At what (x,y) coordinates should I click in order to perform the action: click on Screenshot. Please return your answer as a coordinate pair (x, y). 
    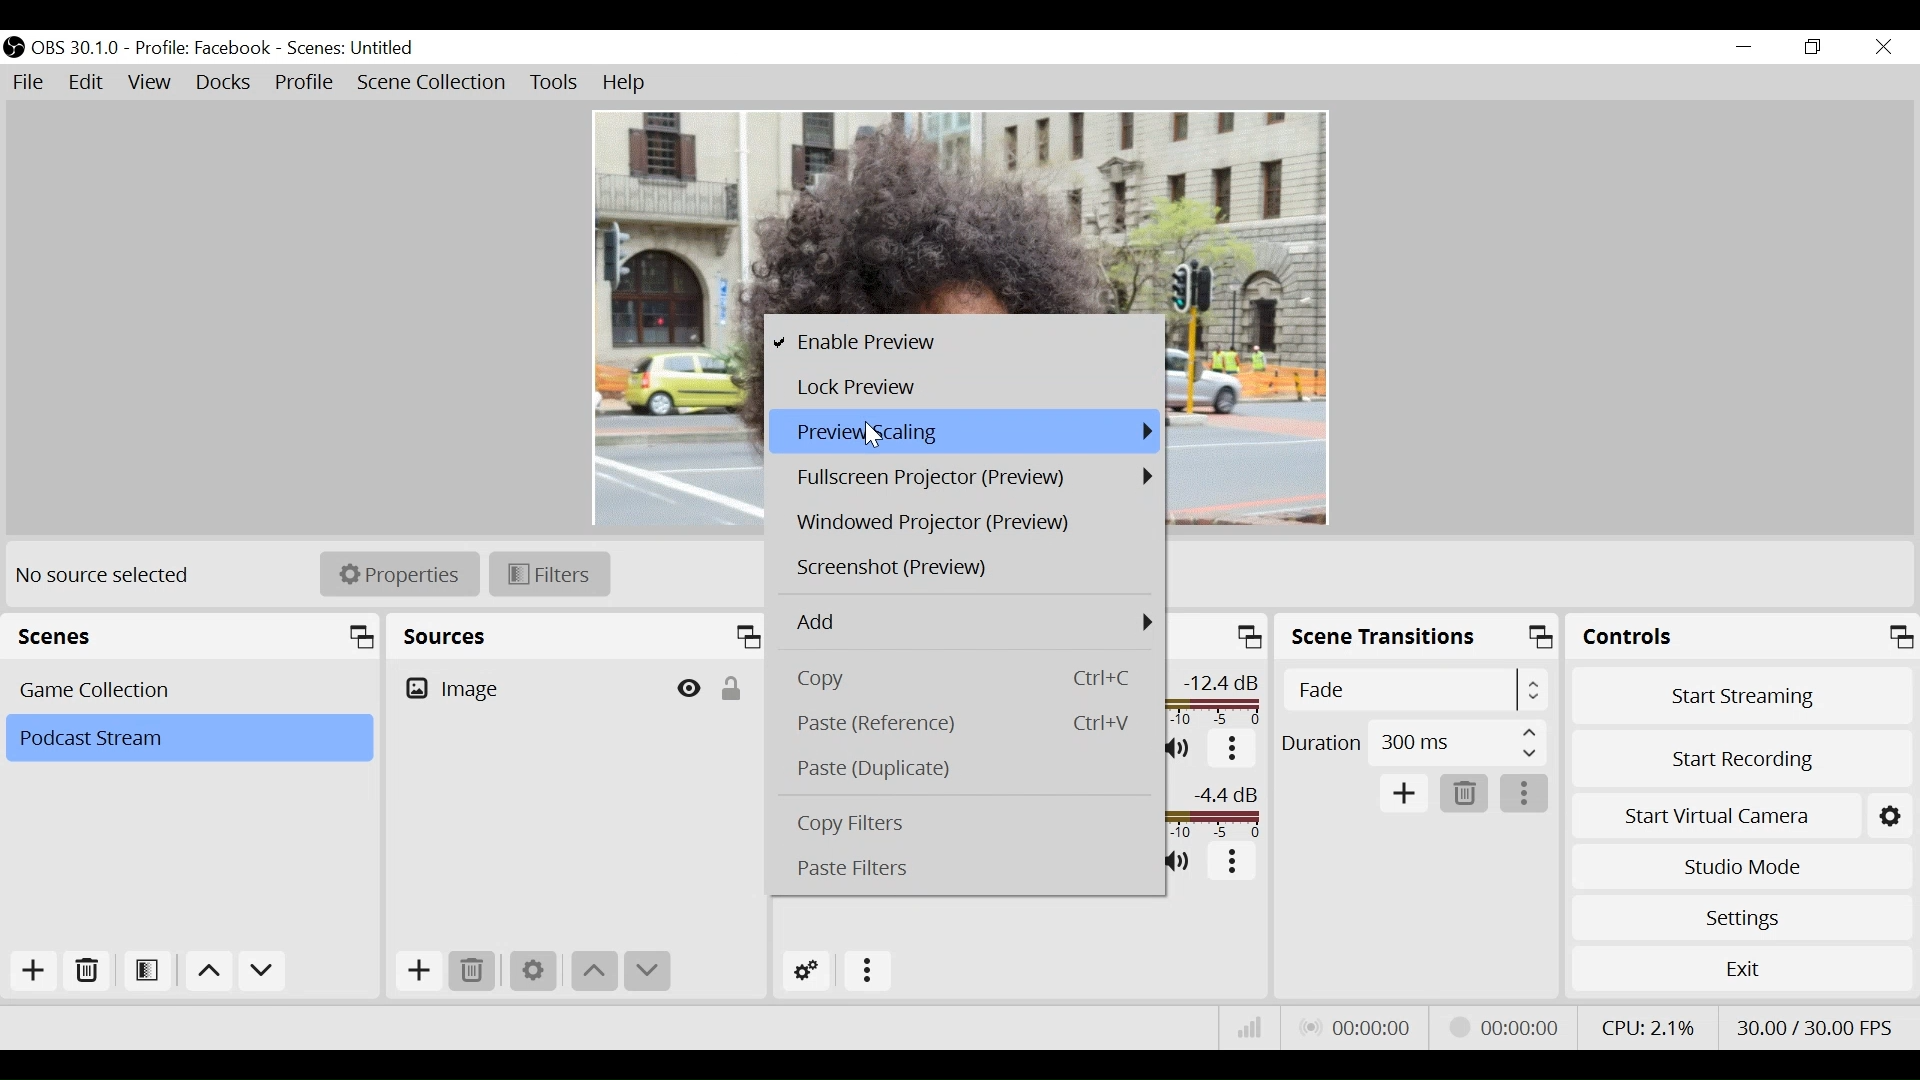
    Looking at the image, I should click on (964, 569).